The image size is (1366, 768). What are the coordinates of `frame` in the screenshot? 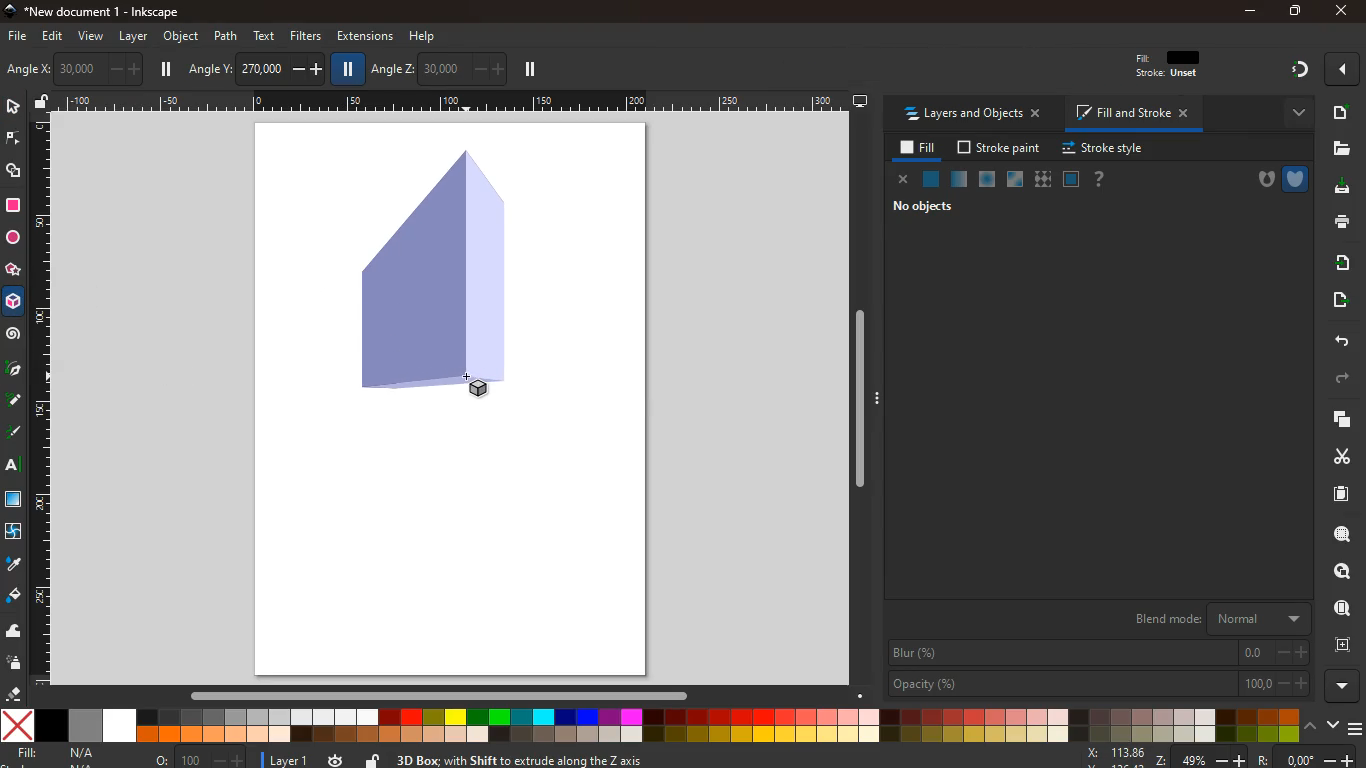 It's located at (1071, 179).